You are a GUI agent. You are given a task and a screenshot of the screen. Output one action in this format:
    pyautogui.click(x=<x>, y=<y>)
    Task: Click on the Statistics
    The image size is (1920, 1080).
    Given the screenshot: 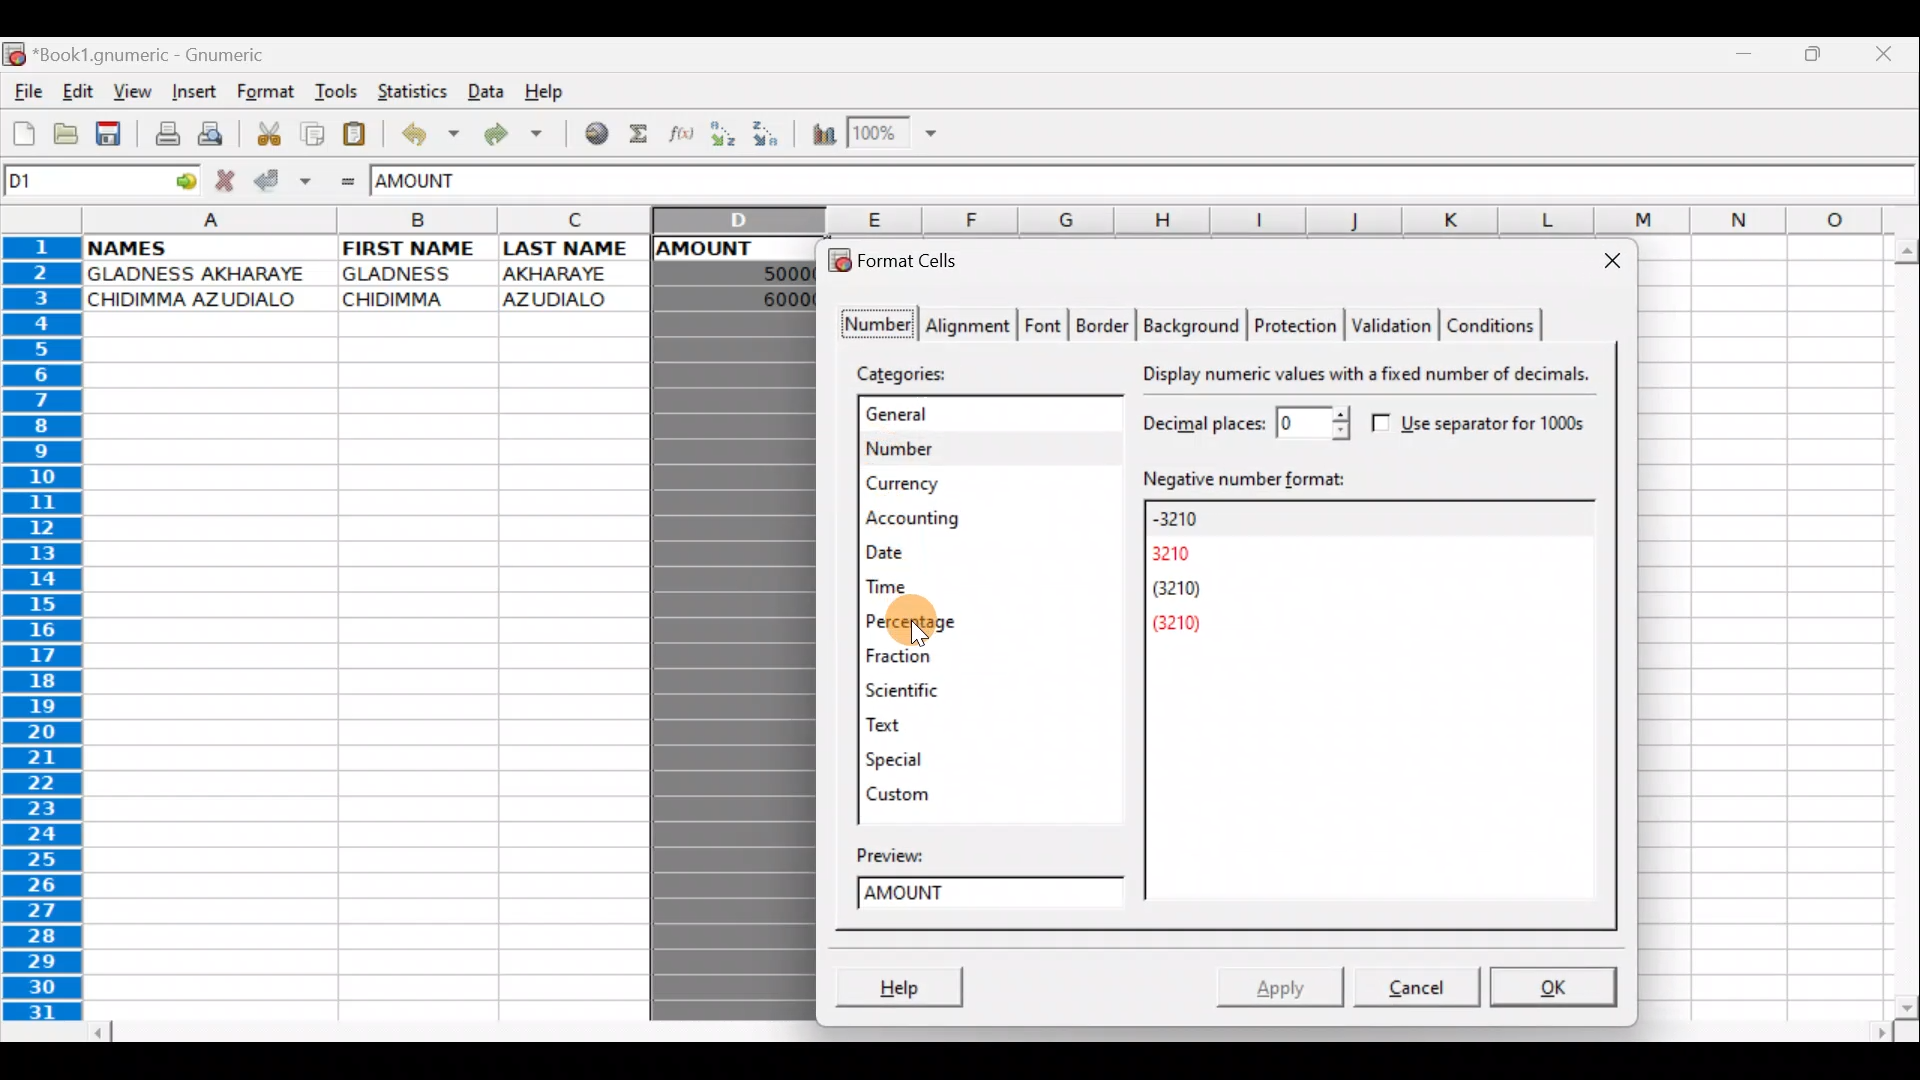 What is the action you would take?
    pyautogui.click(x=407, y=91)
    